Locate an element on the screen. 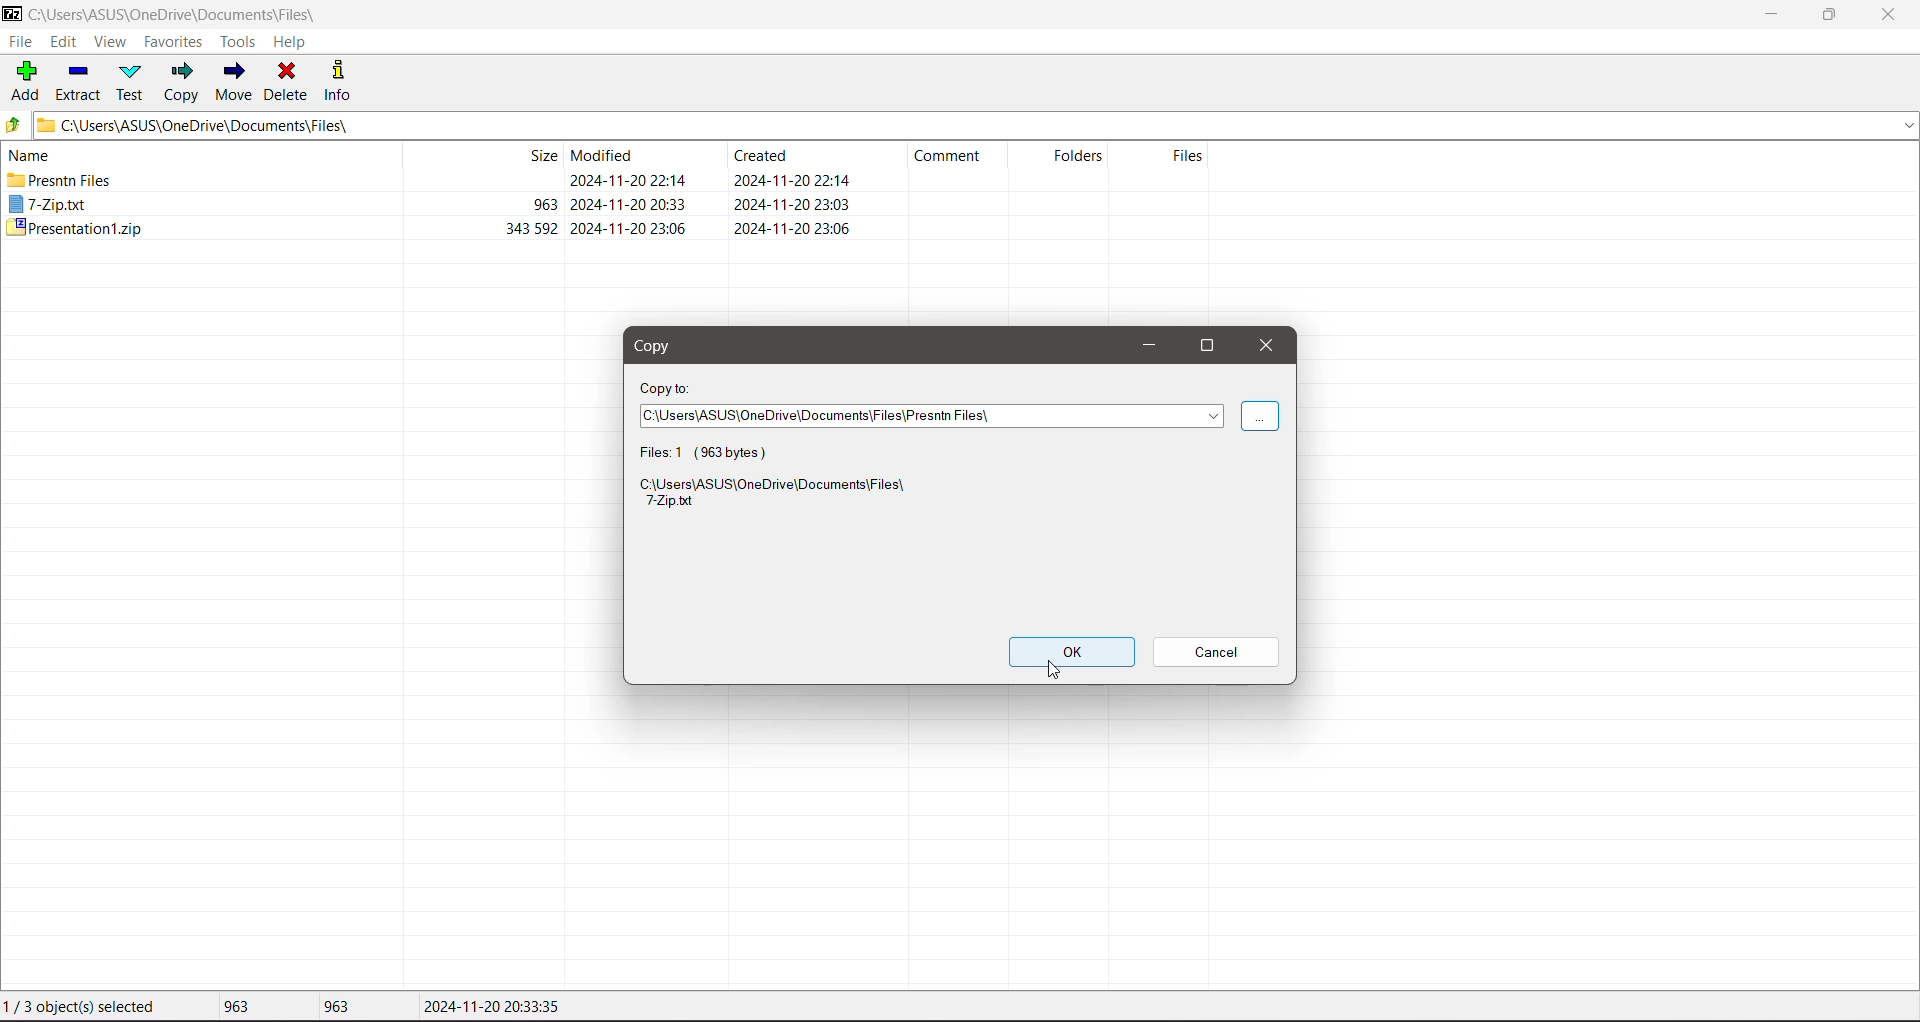  Extract is located at coordinates (77, 80).